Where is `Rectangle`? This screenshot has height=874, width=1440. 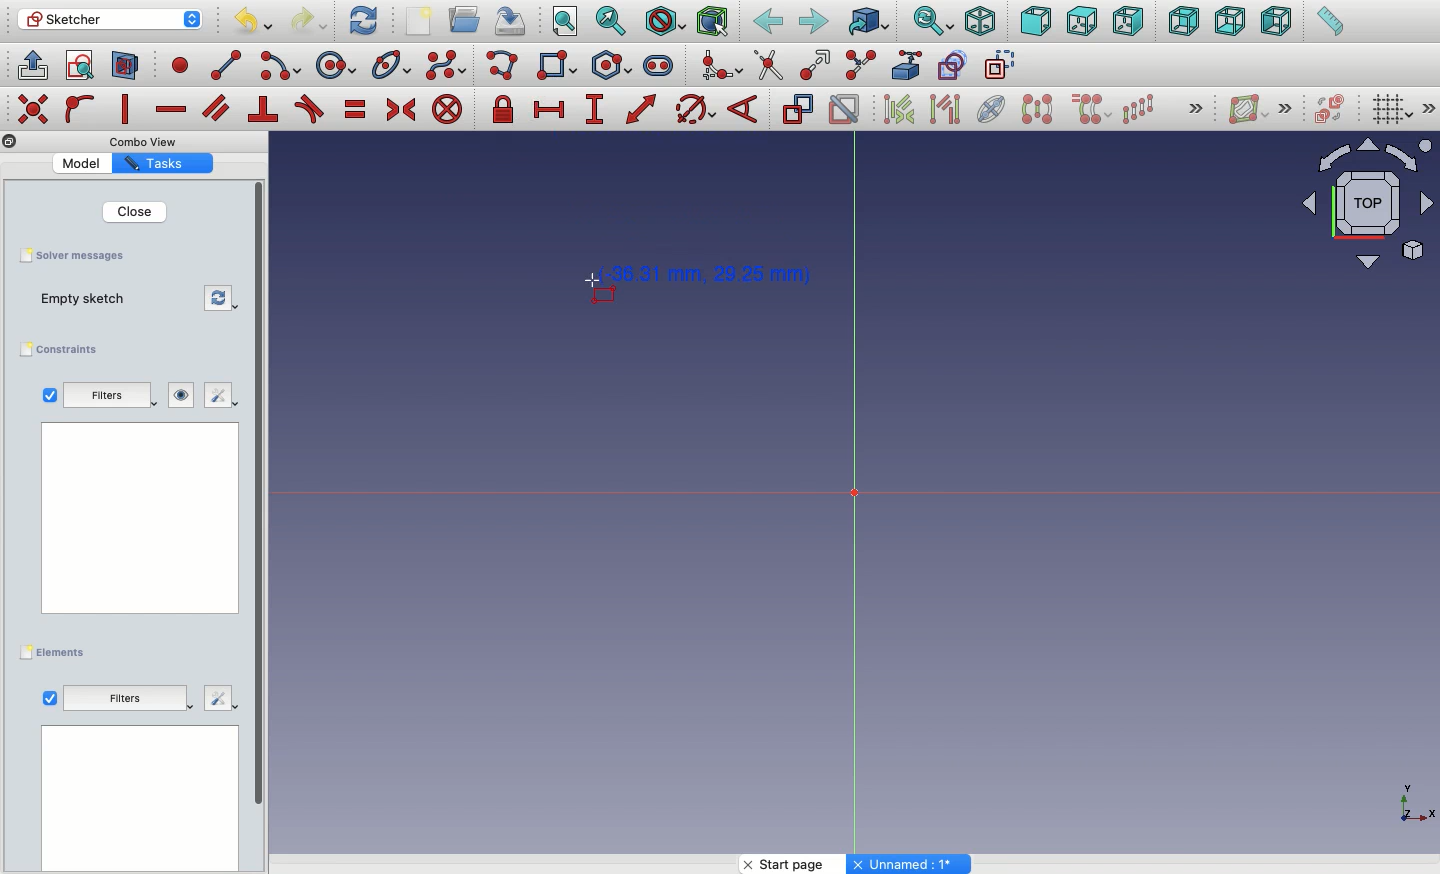
Rectangle is located at coordinates (561, 68).